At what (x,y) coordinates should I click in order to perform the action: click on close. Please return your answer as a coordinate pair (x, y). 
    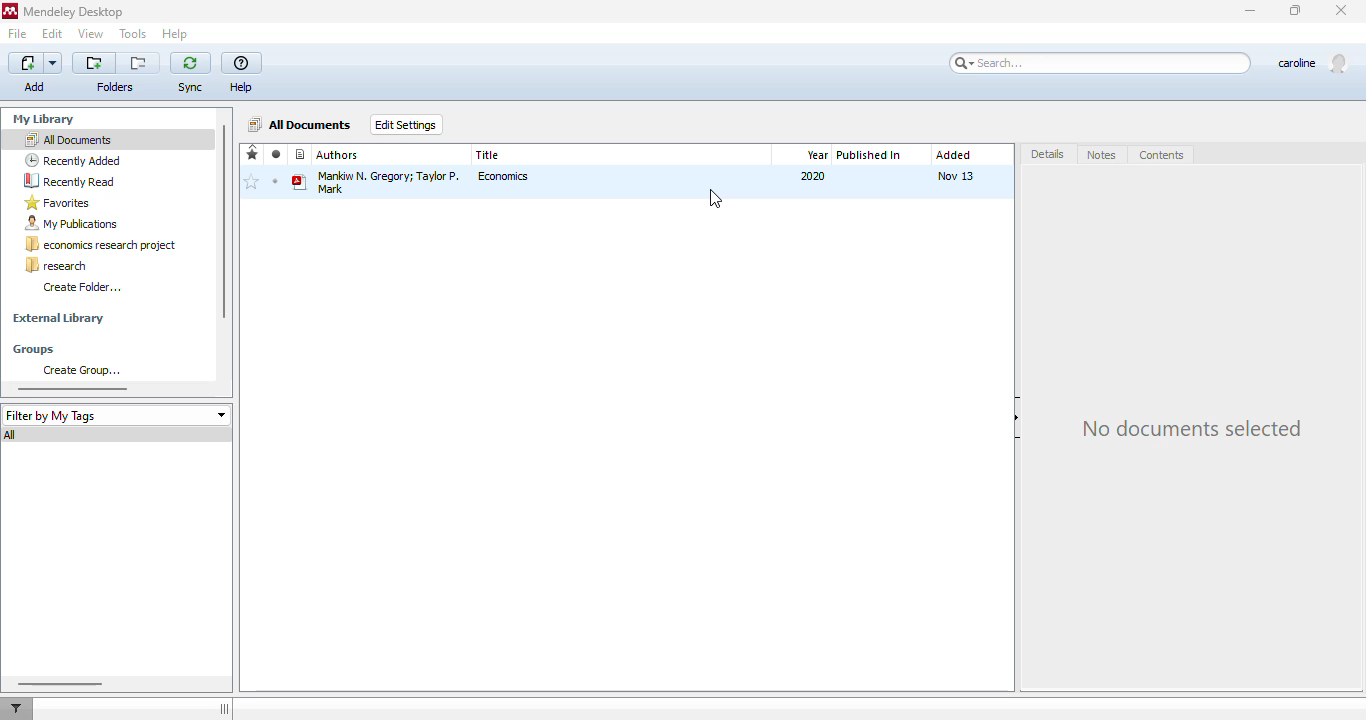
    Looking at the image, I should click on (1342, 11).